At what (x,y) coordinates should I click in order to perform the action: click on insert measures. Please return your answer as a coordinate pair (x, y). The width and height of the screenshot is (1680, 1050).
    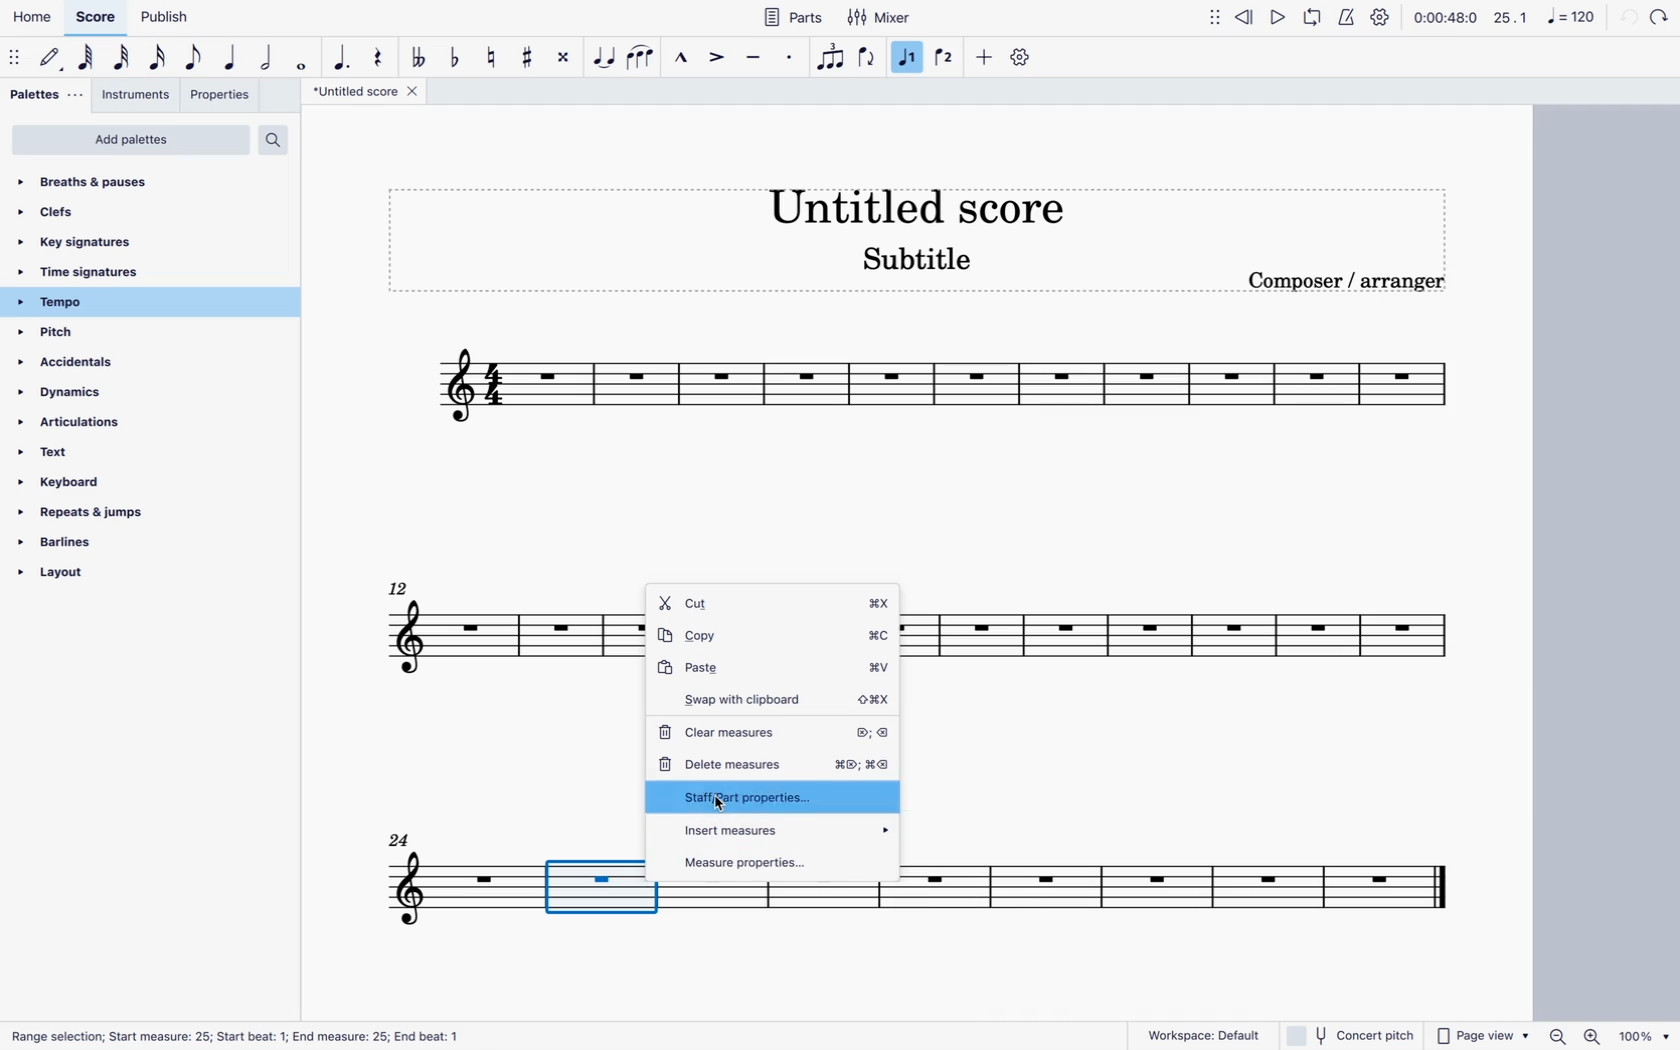
    Looking at the image, I should click on (776, 829).